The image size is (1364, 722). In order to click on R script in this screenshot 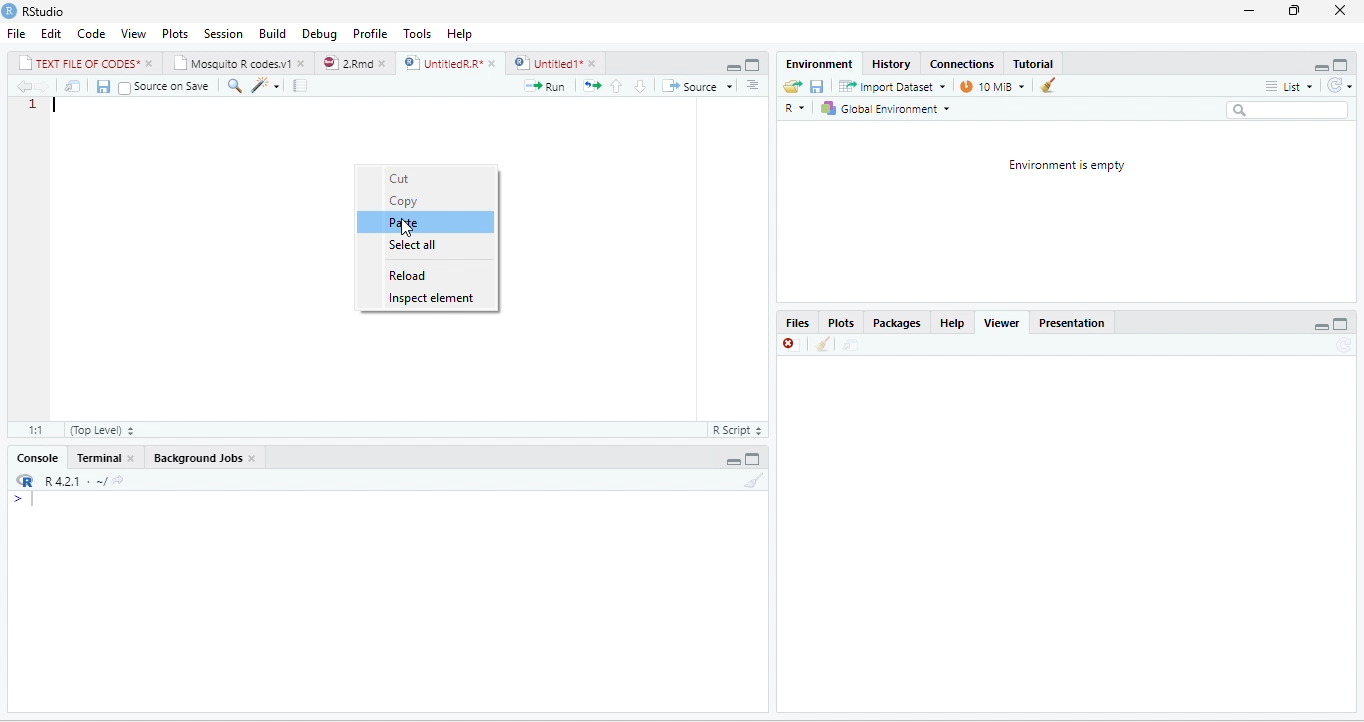, I will do `click(737, 431)`.